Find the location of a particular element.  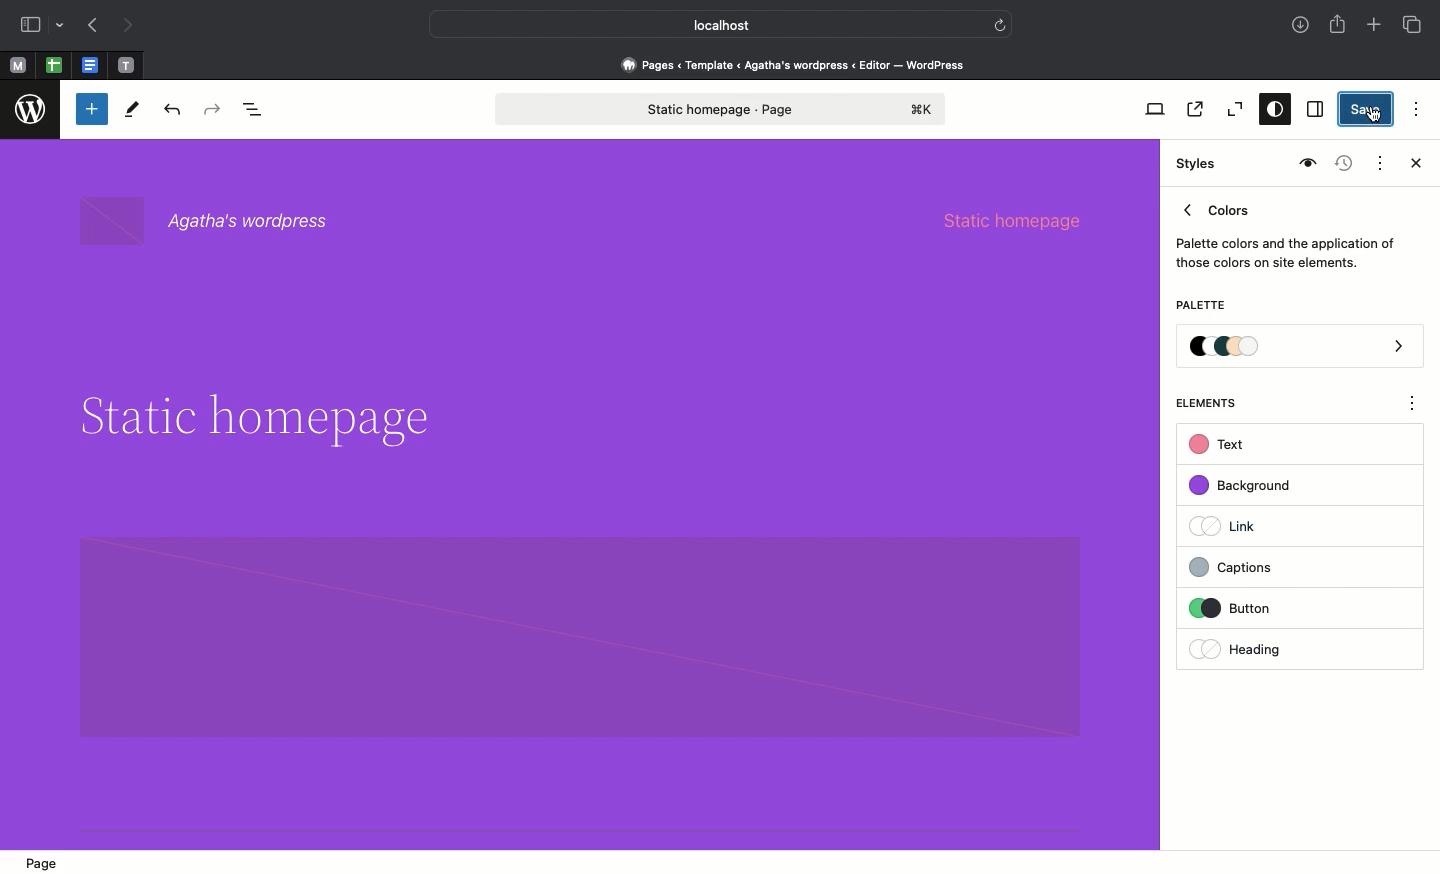

View is located at coordinates (1151, 109).